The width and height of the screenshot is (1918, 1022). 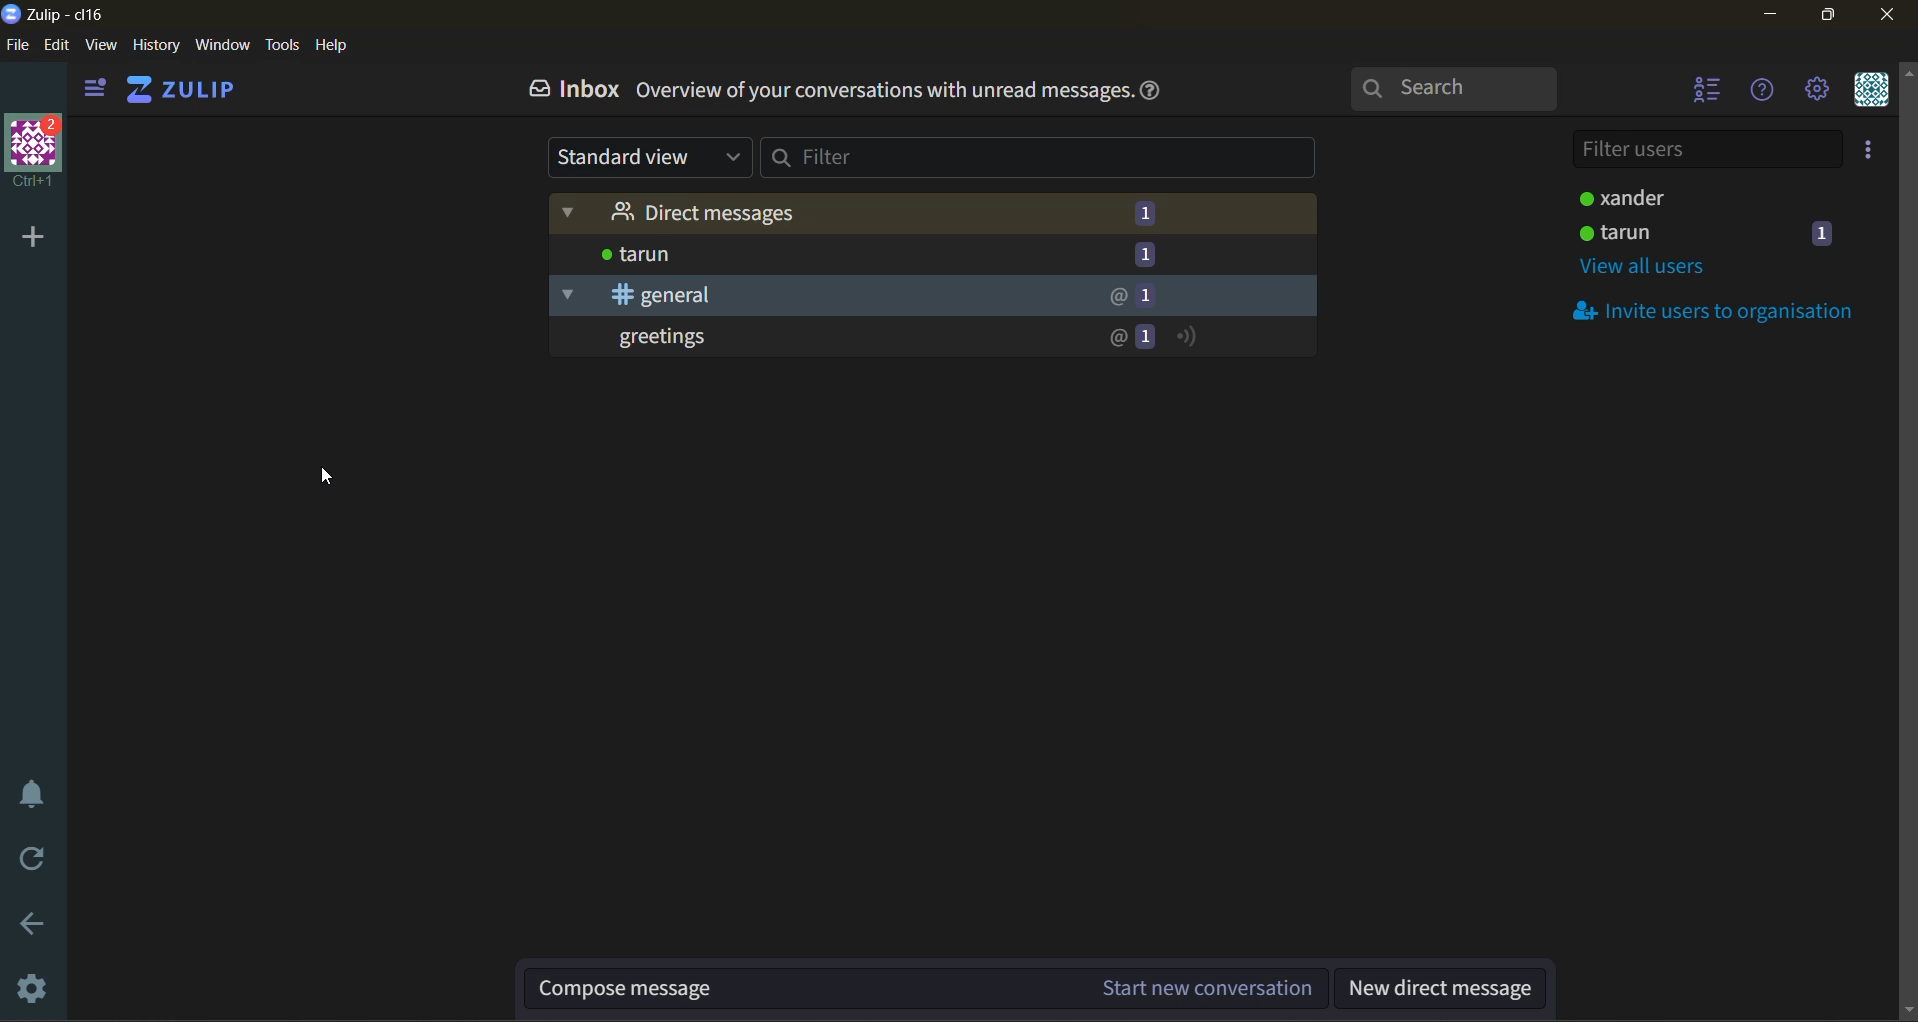 I want to click on personal menu, so click(x=1870, y=90).